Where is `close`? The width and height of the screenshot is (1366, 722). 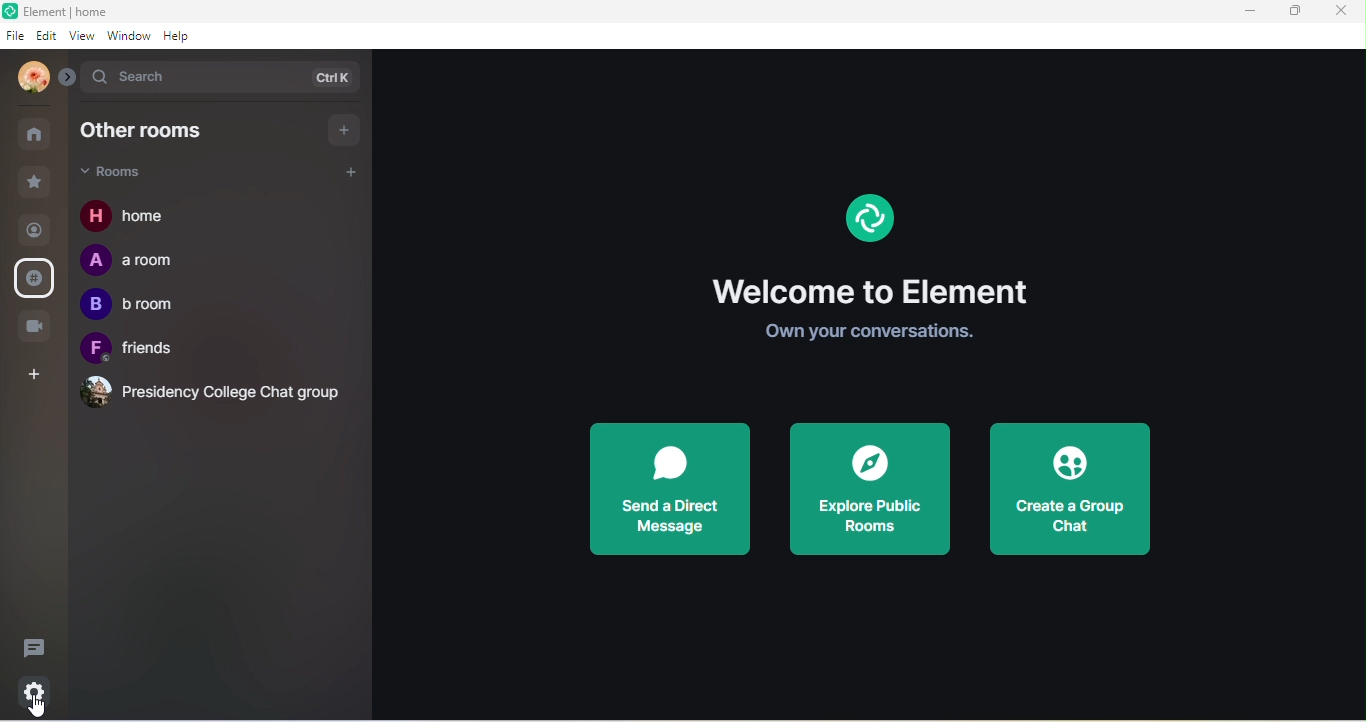
close is located at coordinates (1344, 13).